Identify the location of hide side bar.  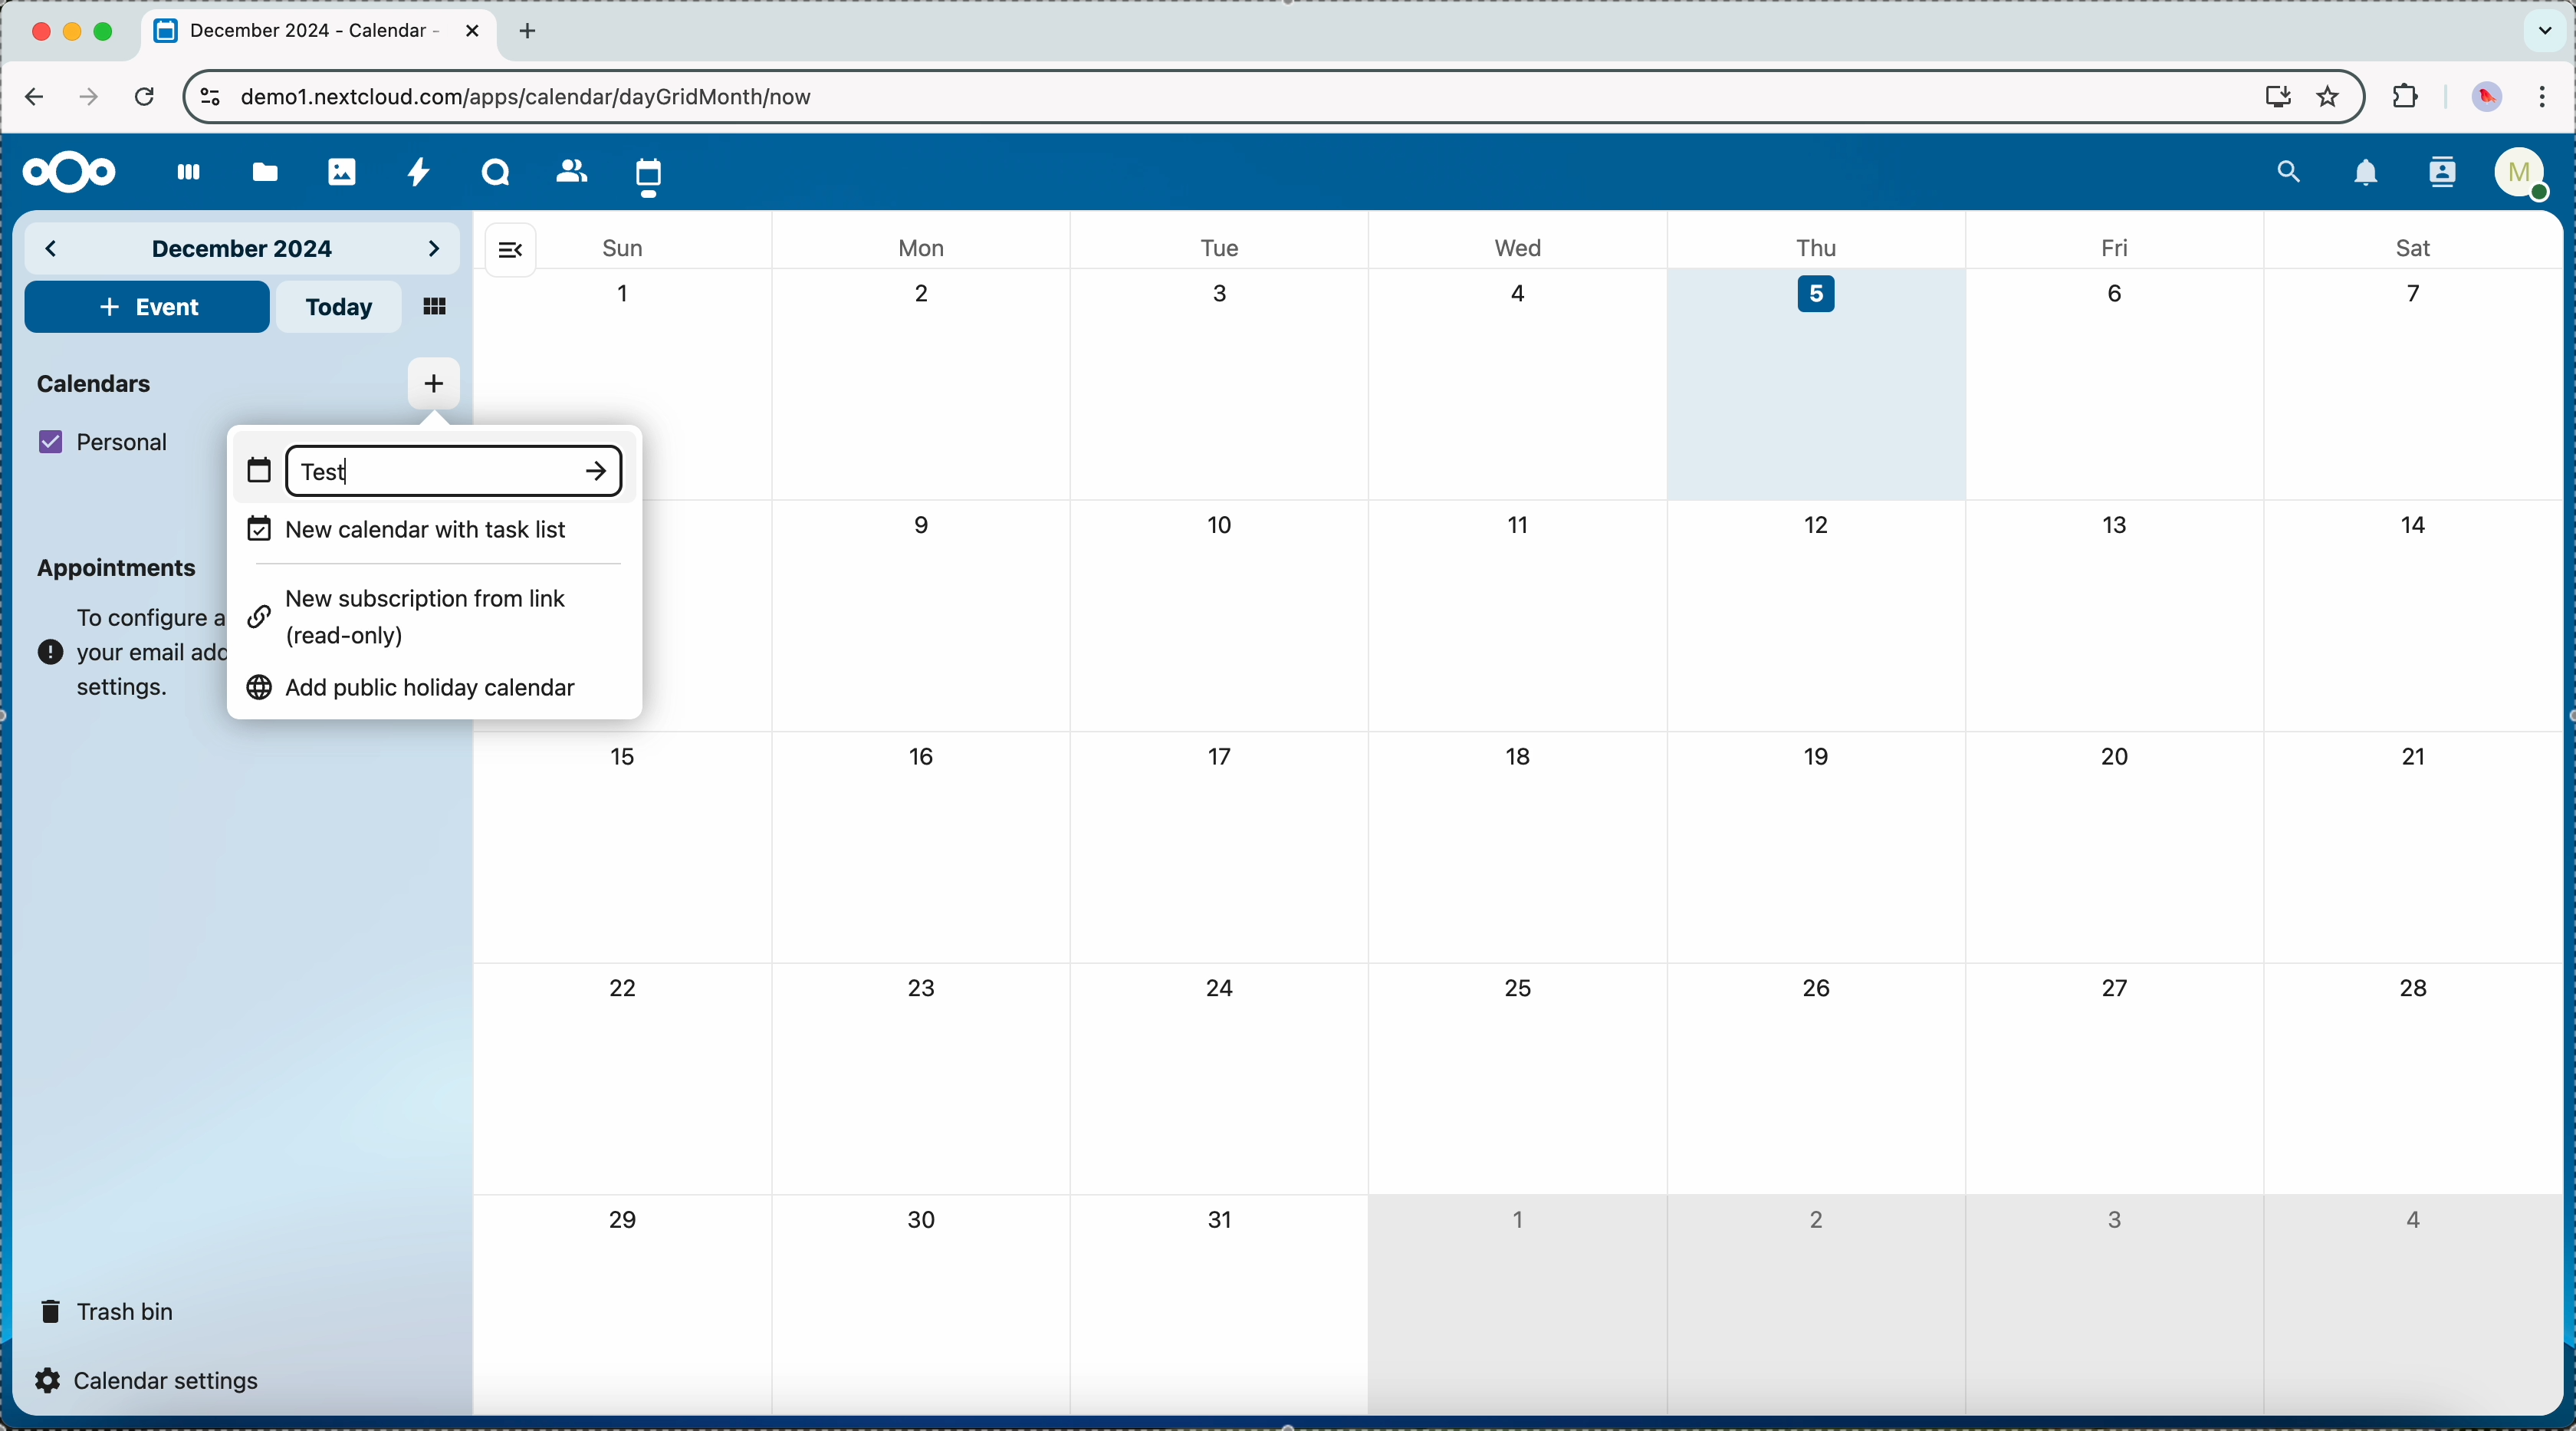
(510, 249).